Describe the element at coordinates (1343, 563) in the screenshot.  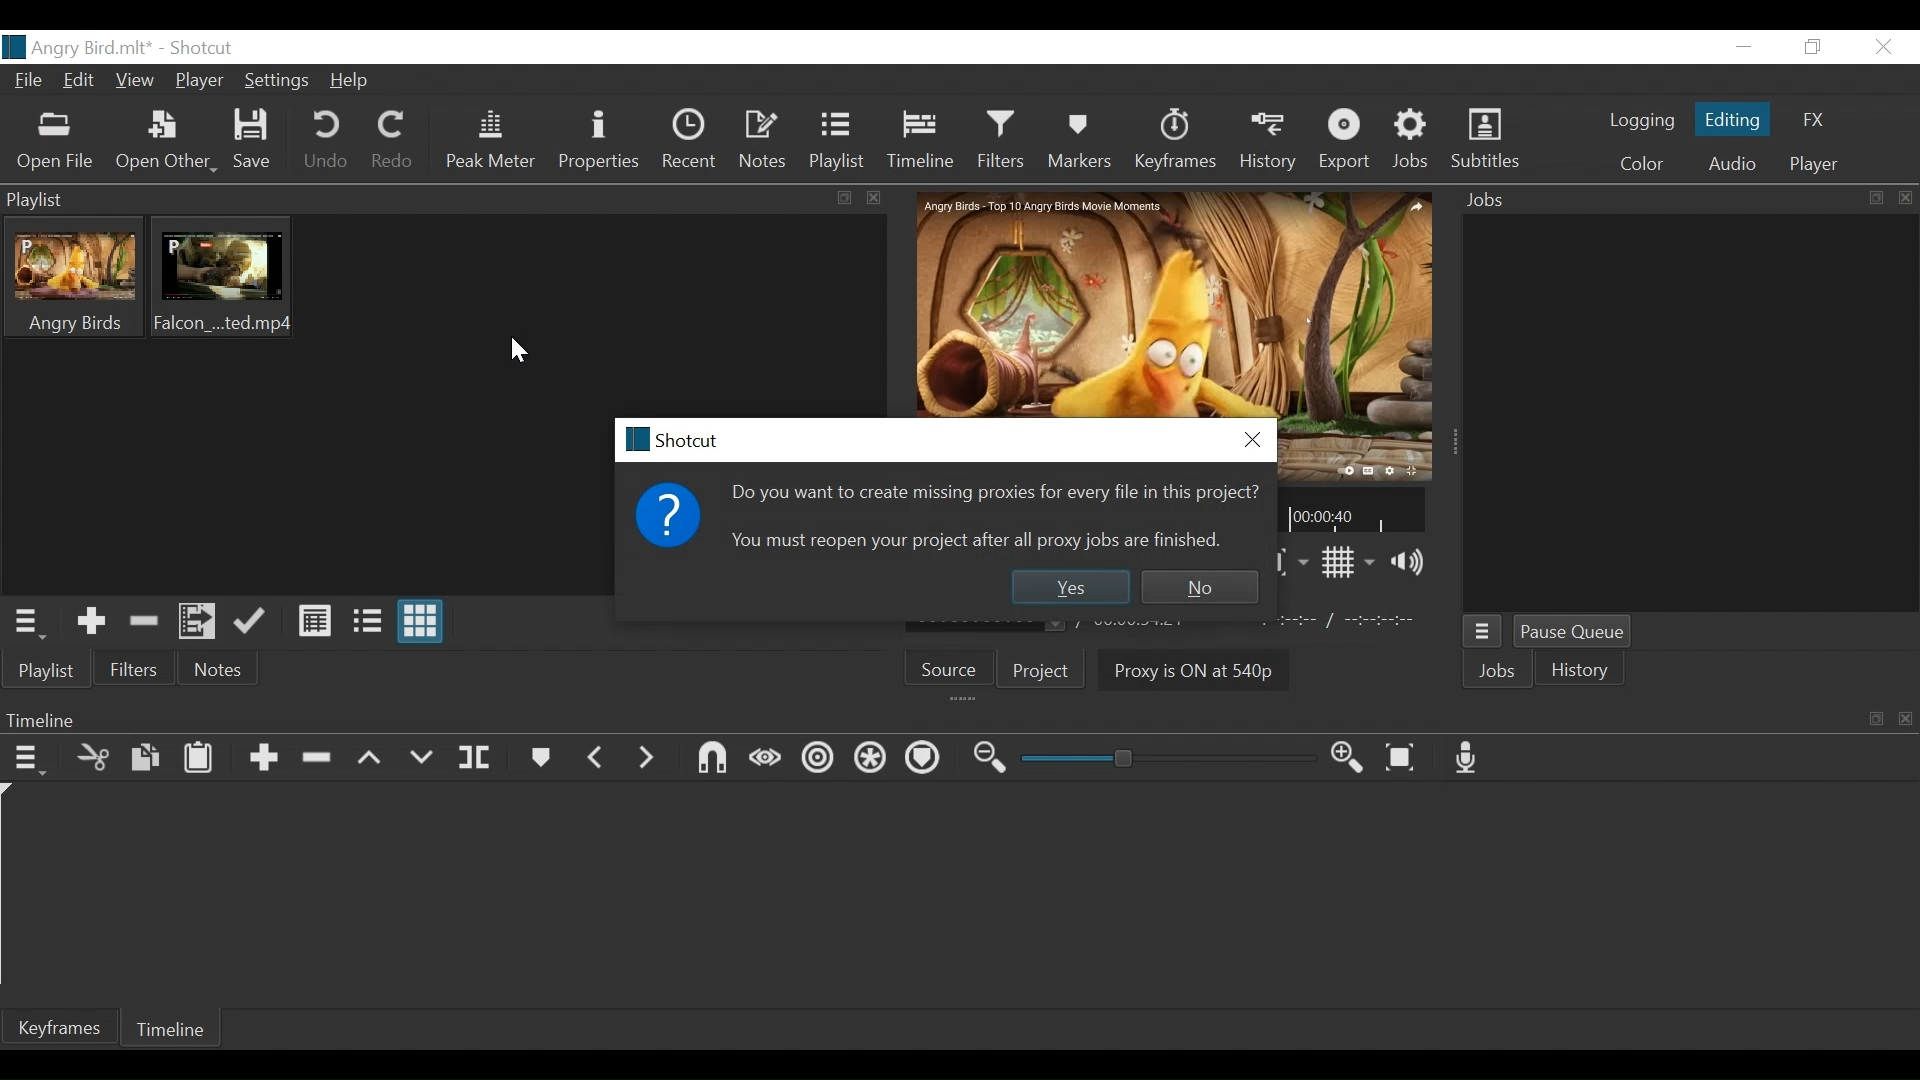
I see `Toggle Display grid on player` at that location.